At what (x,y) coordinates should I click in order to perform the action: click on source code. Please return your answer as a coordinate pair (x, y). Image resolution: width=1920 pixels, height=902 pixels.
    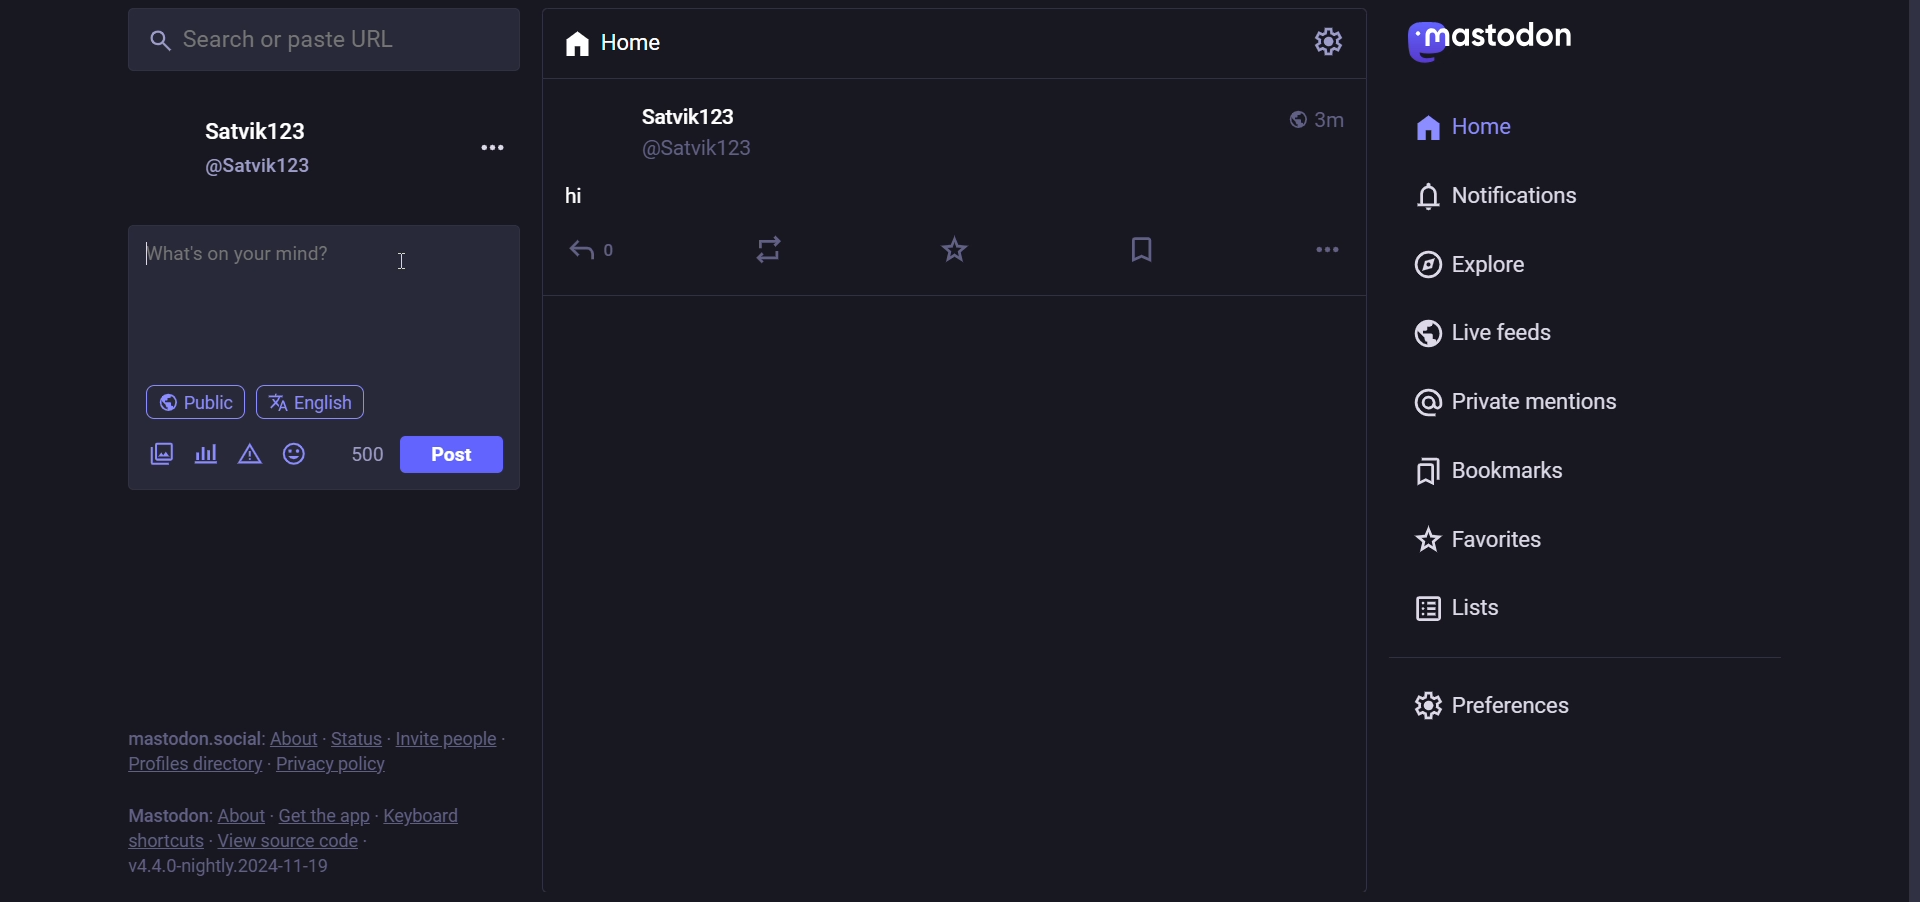
    Looking at the image, I should click on (288, 845).